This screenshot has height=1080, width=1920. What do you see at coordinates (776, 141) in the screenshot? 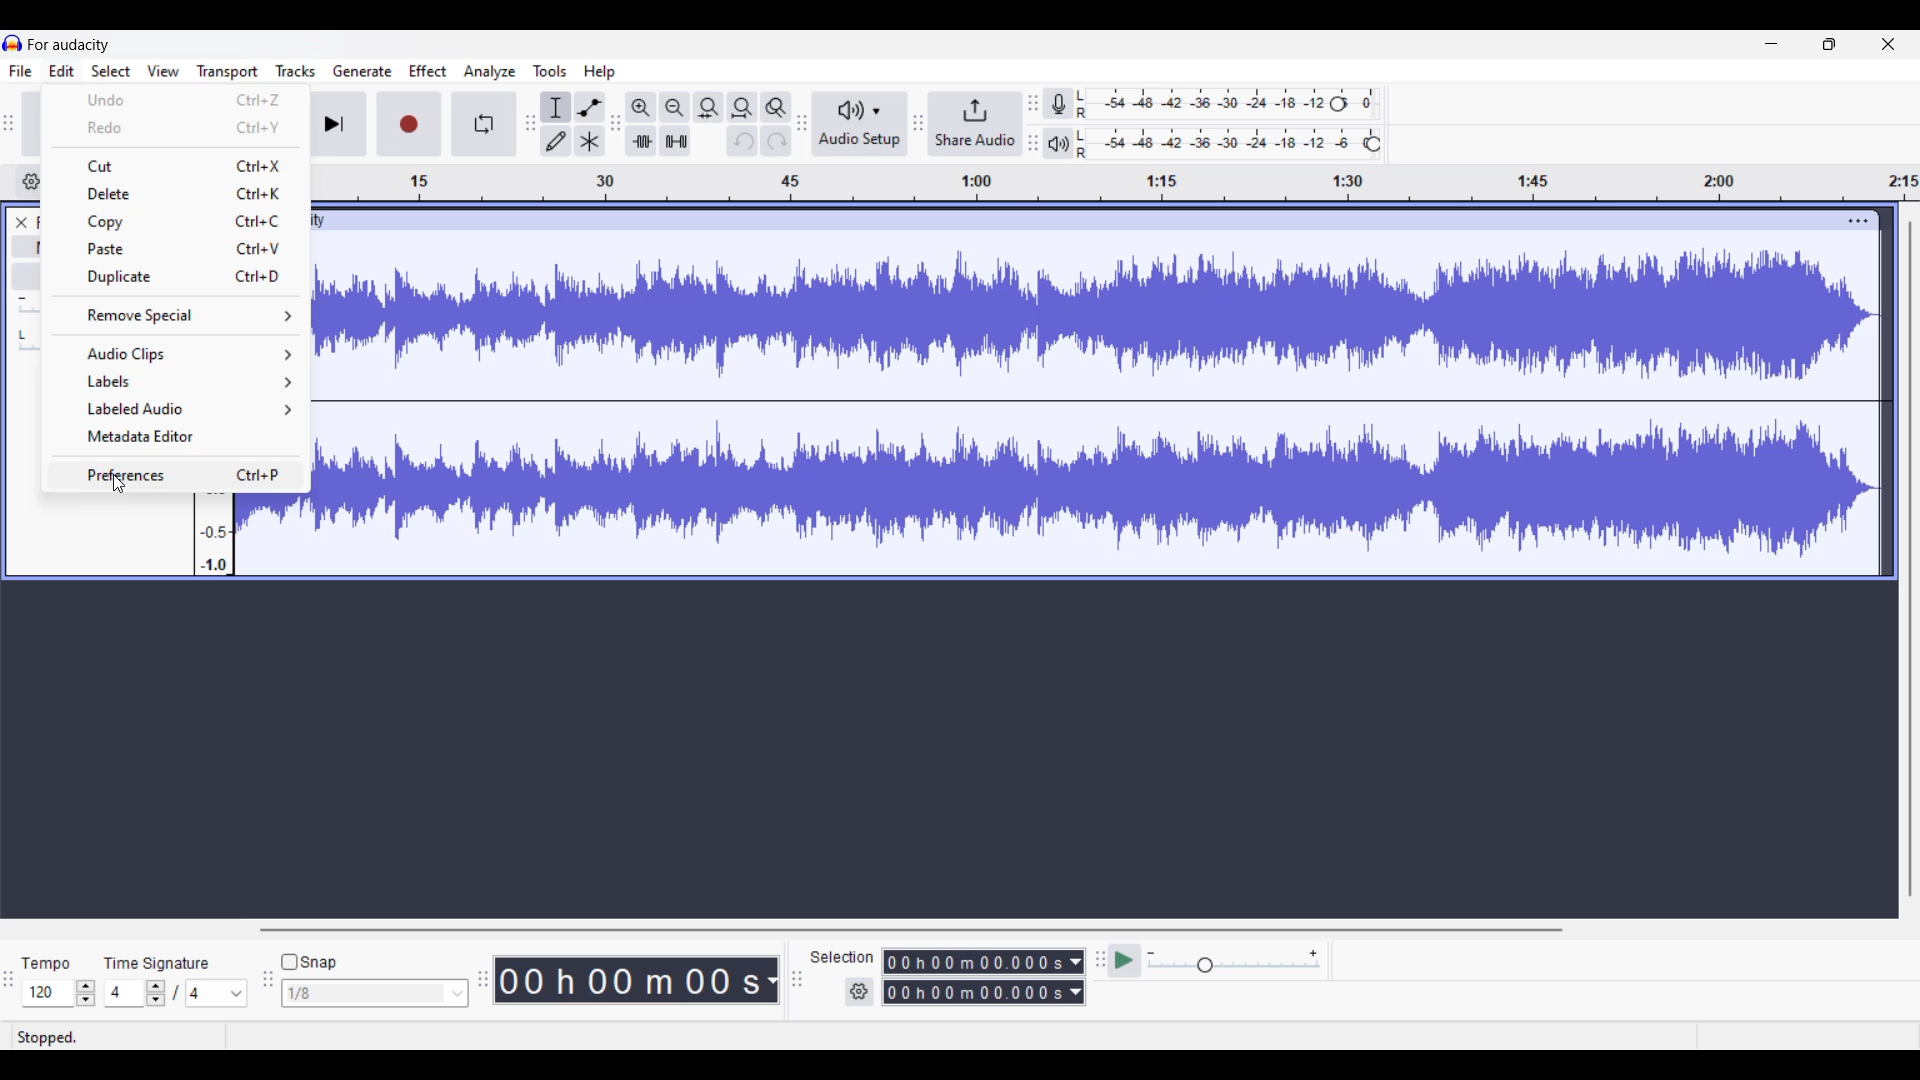
I see `Redo` at bounding box center [776, 141].